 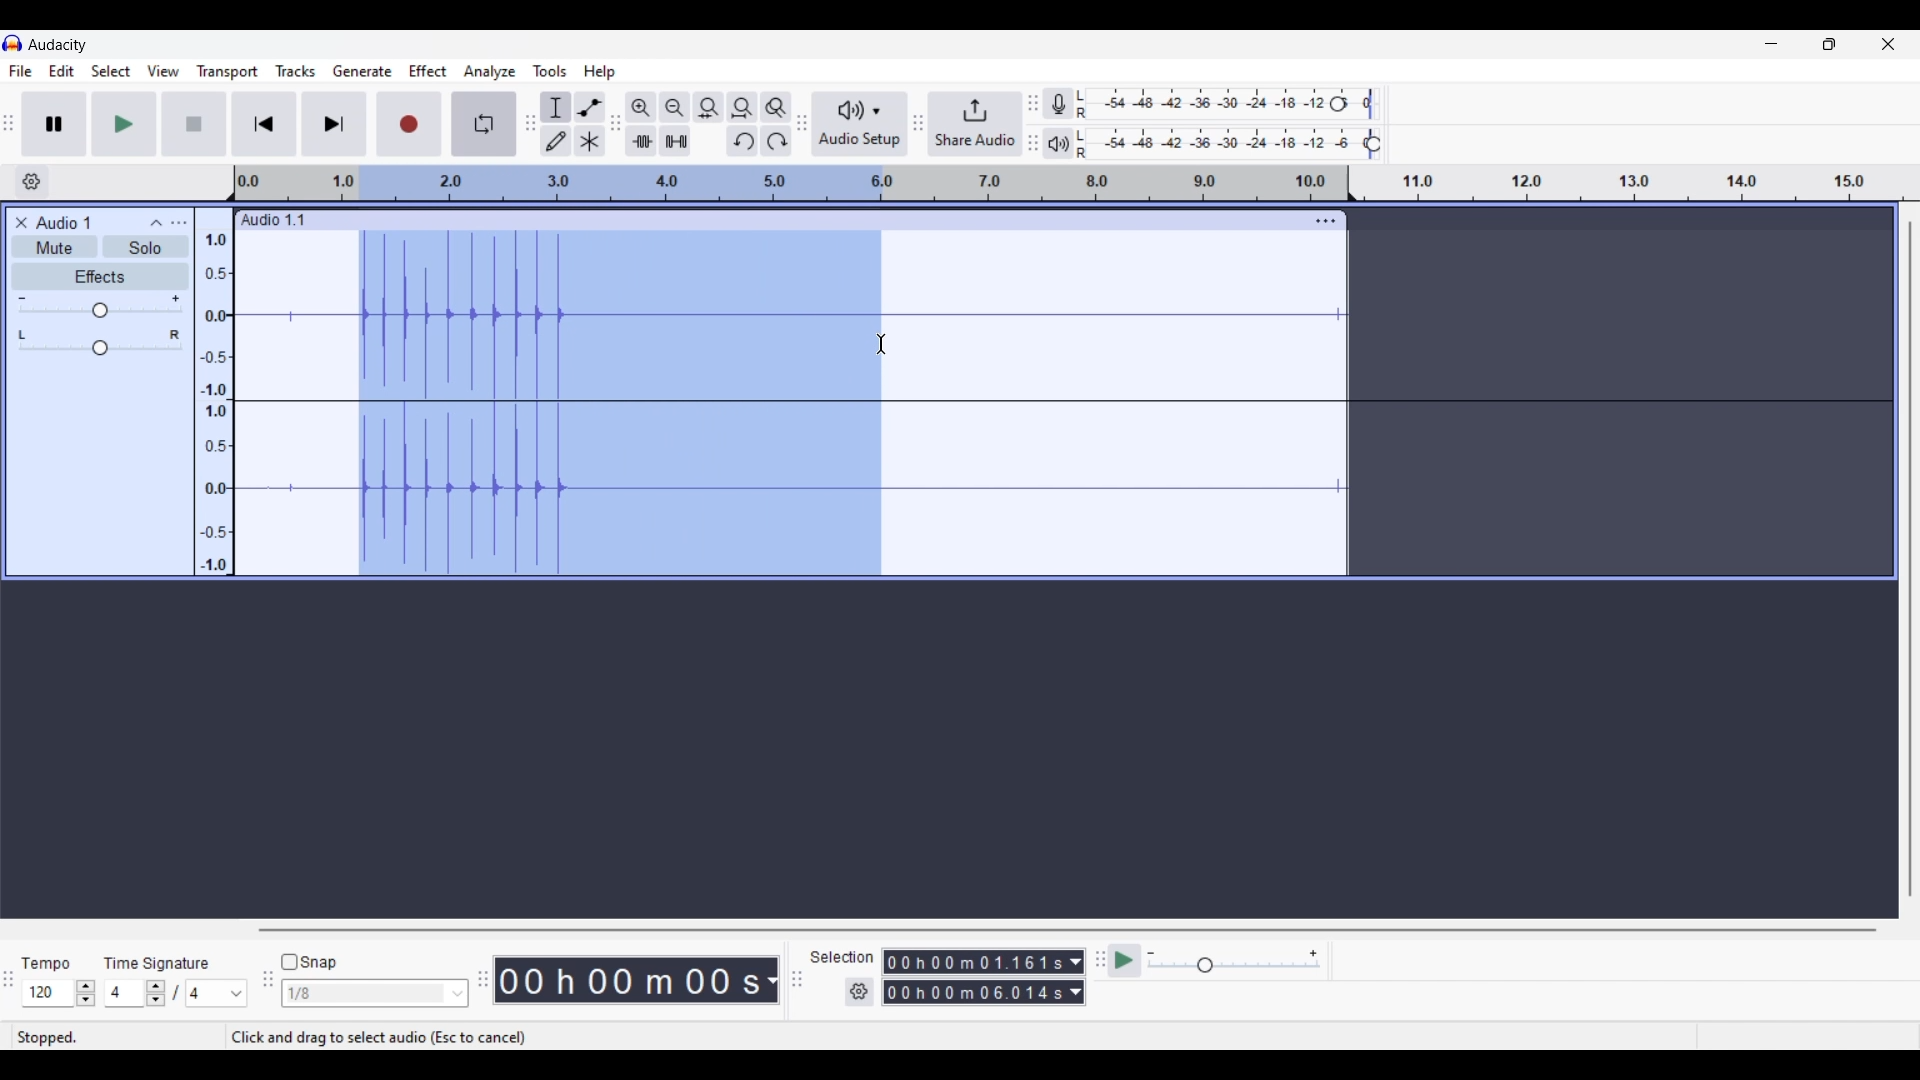 I want to click on Effects, so click(x=100, y=276).